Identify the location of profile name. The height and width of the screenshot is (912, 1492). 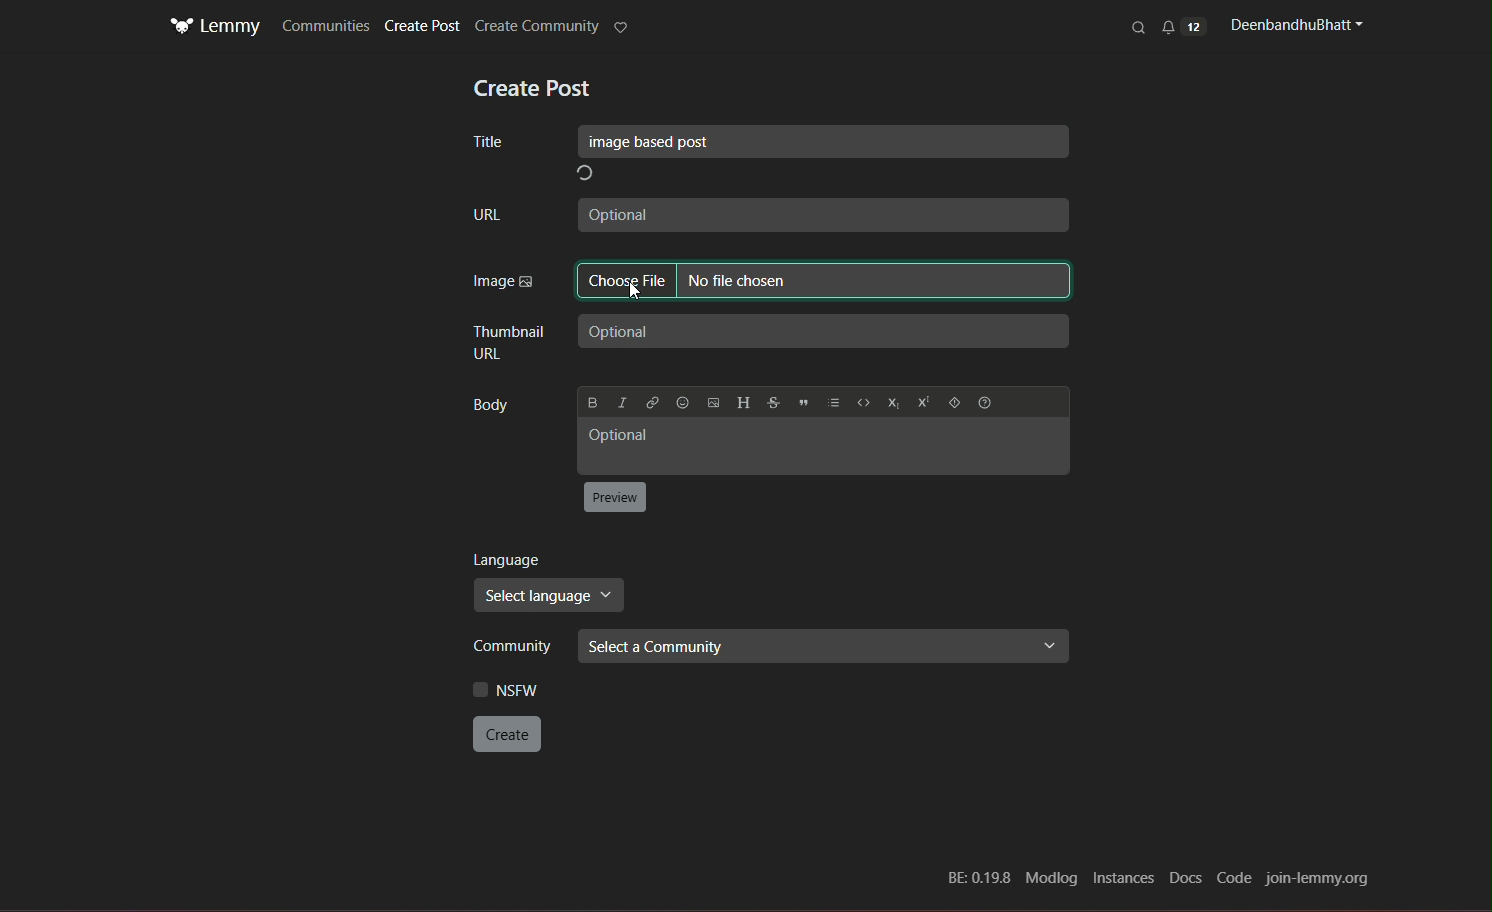
(1293, 25).